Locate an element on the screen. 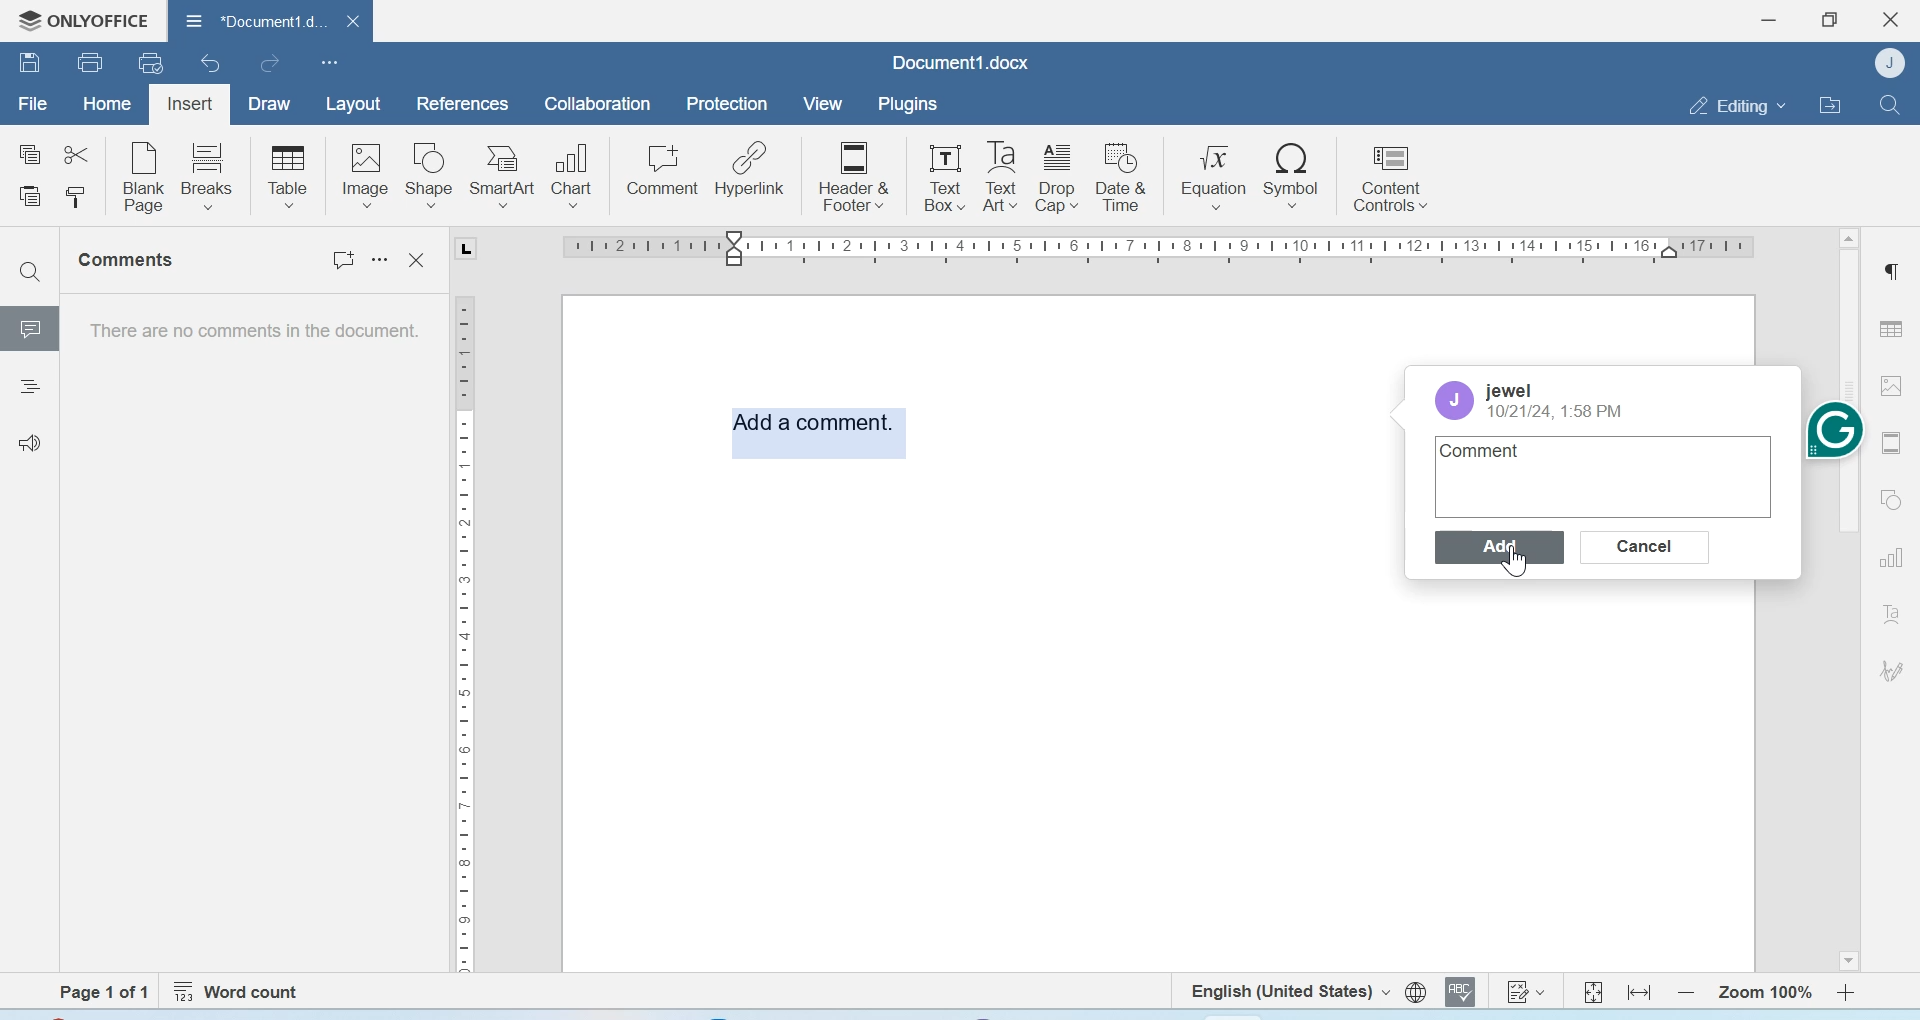 The image size is (1920, 1020). View is located at coordinates (821, 105).